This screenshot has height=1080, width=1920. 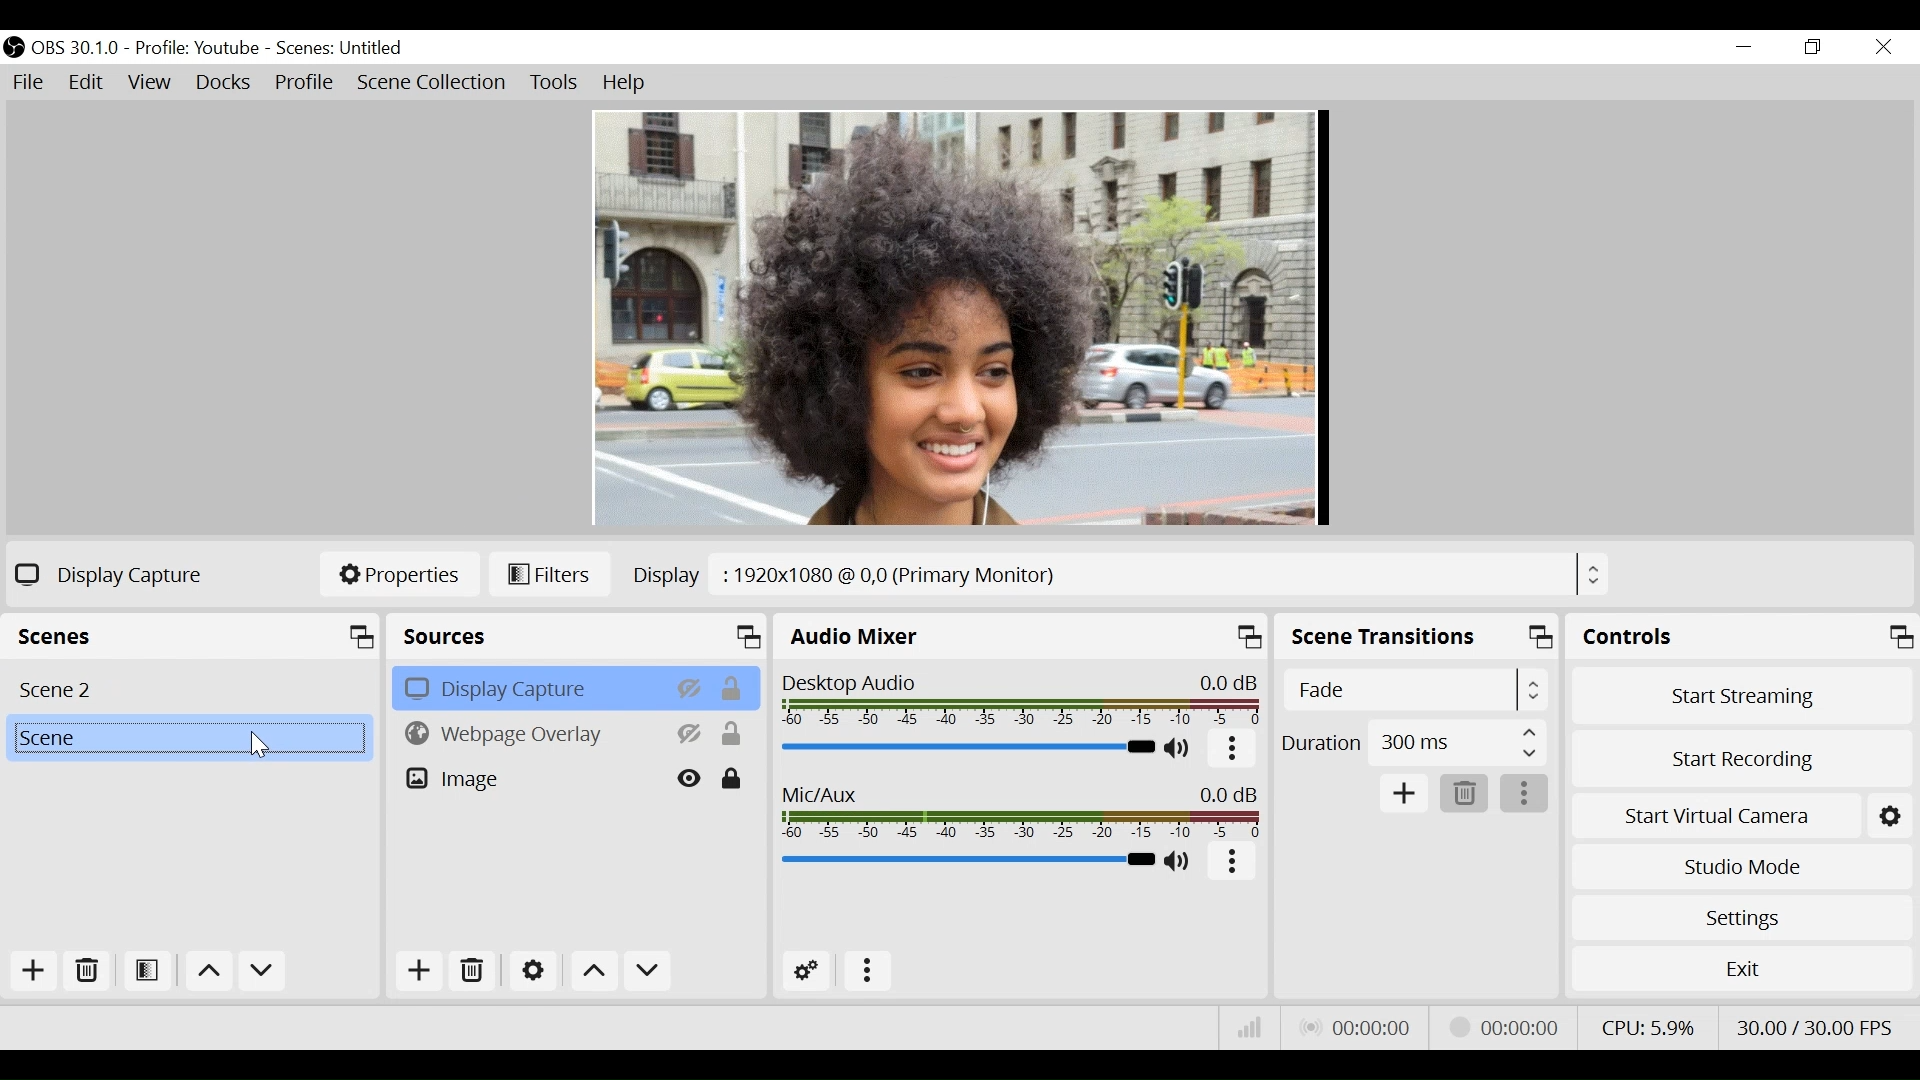 I want to click on Display Capture, so click(x=115, y=574).